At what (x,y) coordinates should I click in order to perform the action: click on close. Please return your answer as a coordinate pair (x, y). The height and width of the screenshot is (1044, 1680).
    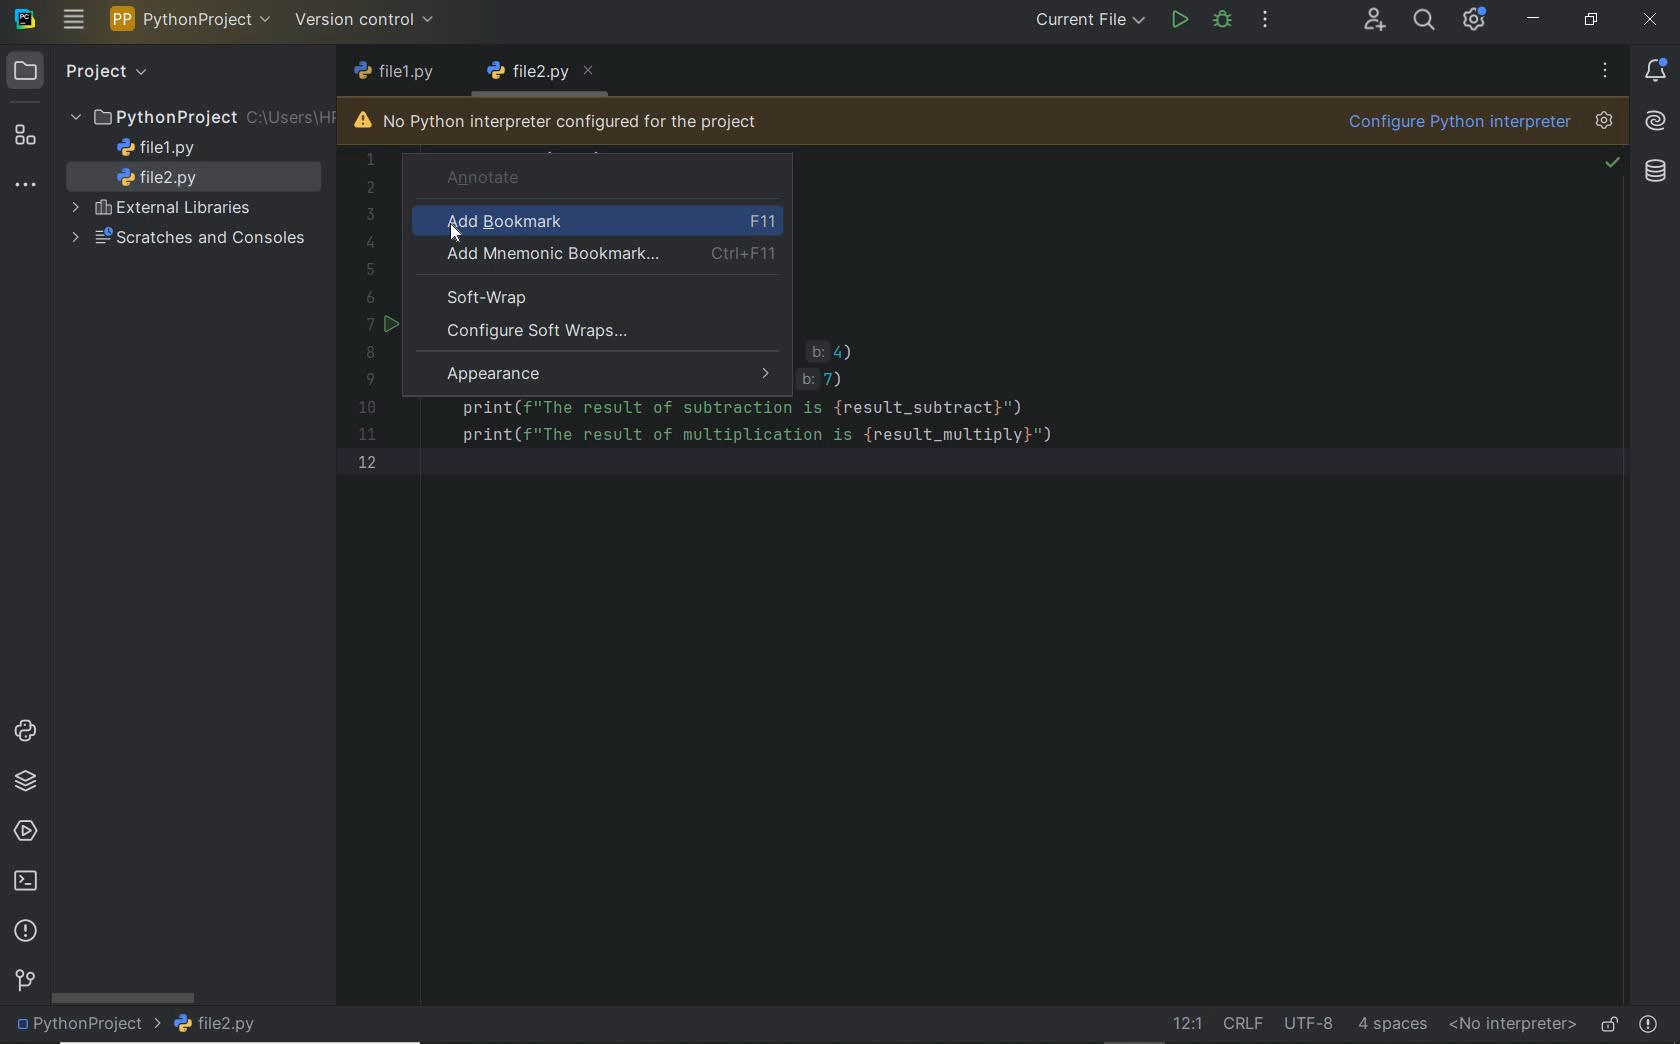
    Looking at the image, I should click on (1649, 19).